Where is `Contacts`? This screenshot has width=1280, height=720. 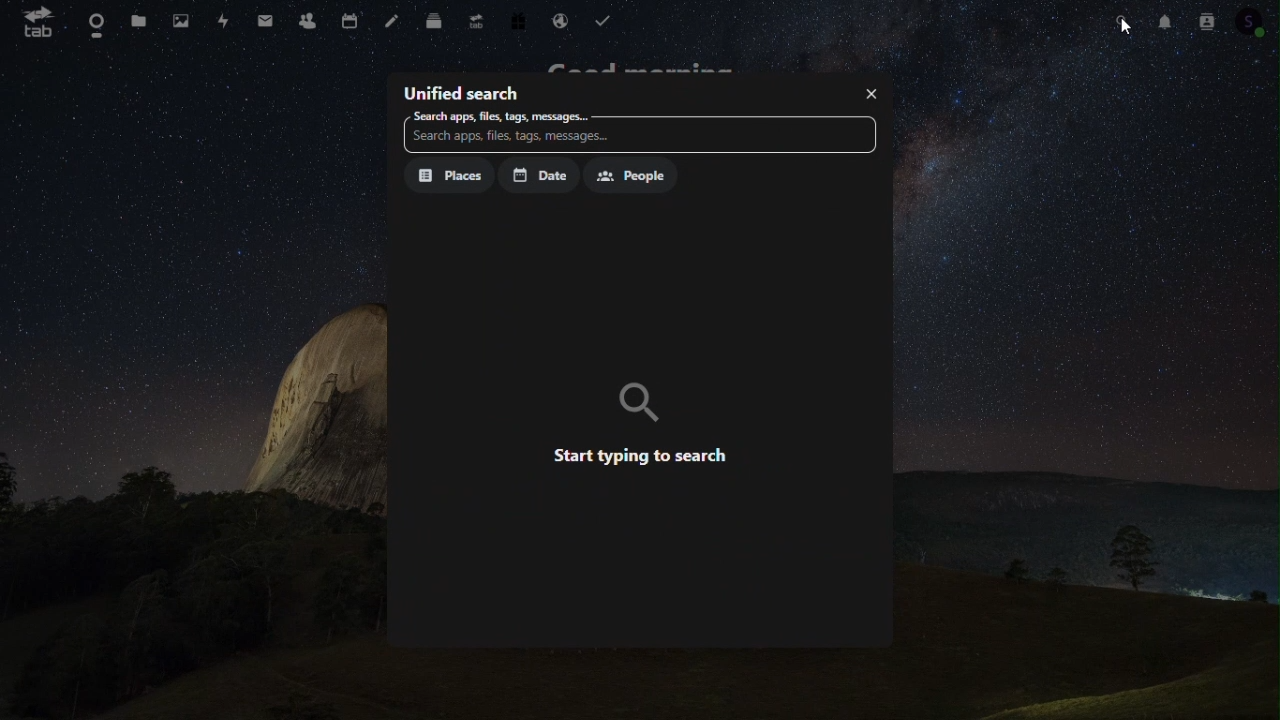
Contacts is located at coordinates (308, 17).